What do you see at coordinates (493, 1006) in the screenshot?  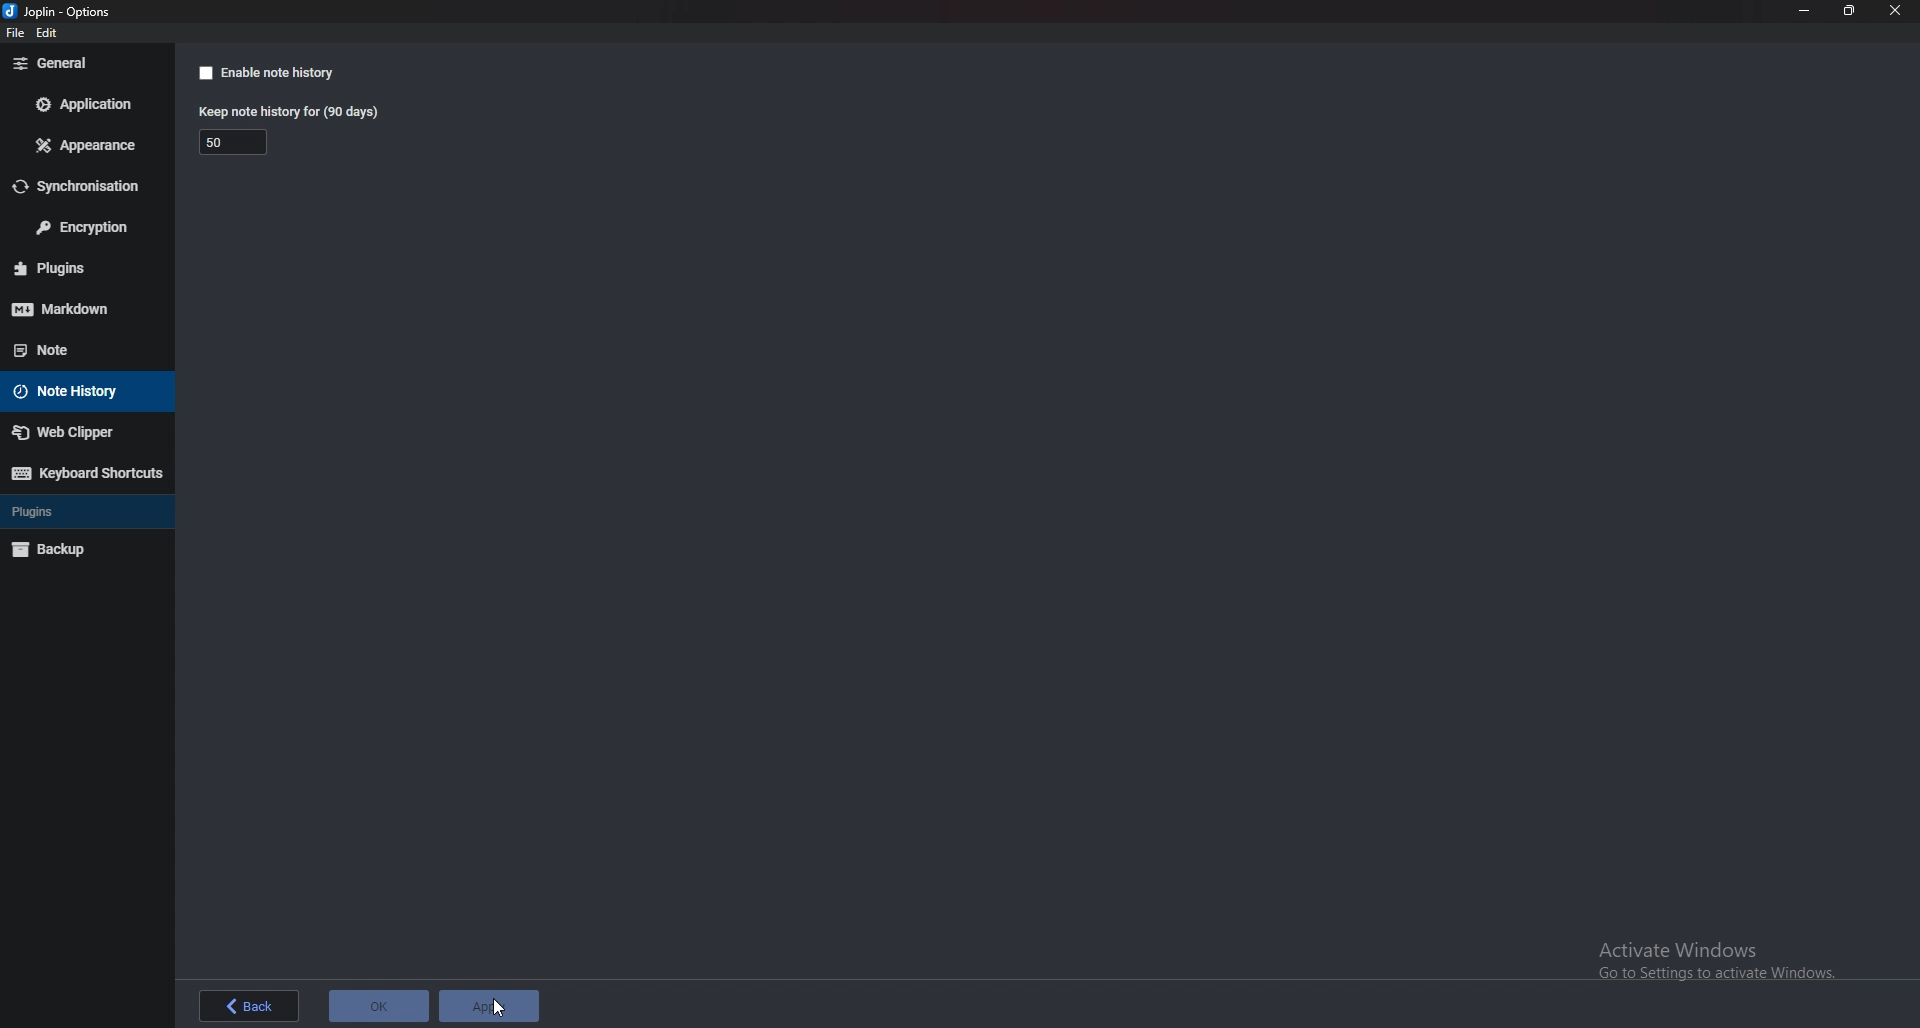 I see `apply` at bounding box center [493, 1006].